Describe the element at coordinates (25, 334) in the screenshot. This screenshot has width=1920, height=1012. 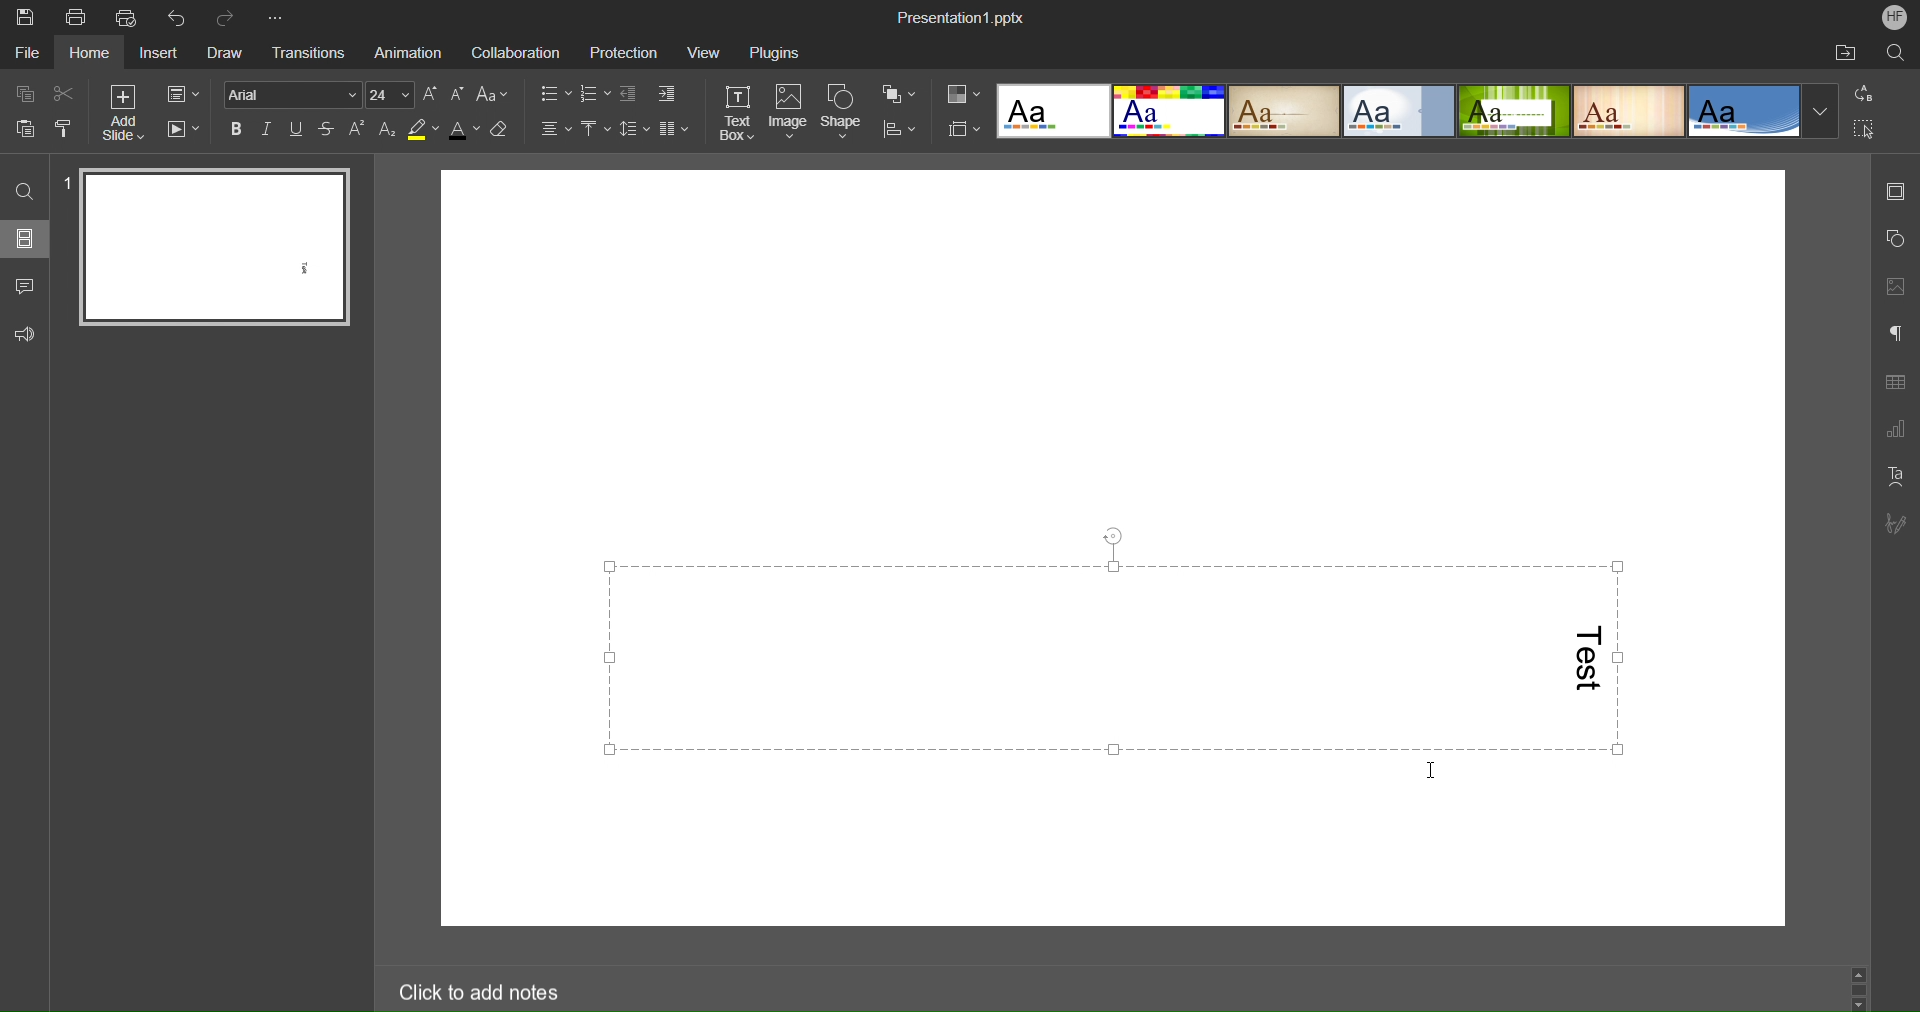
I see `Feedback and Support` at that location.